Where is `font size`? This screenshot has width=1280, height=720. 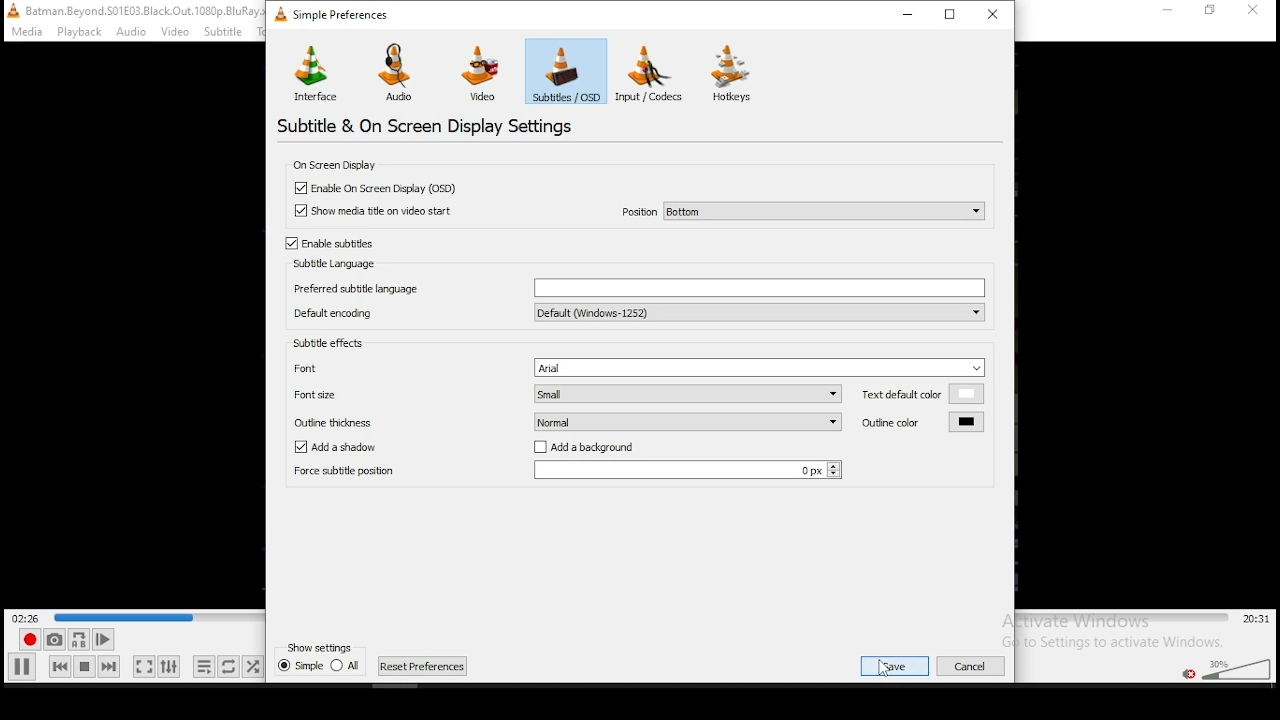
font size is located at coordinates (571, 392).